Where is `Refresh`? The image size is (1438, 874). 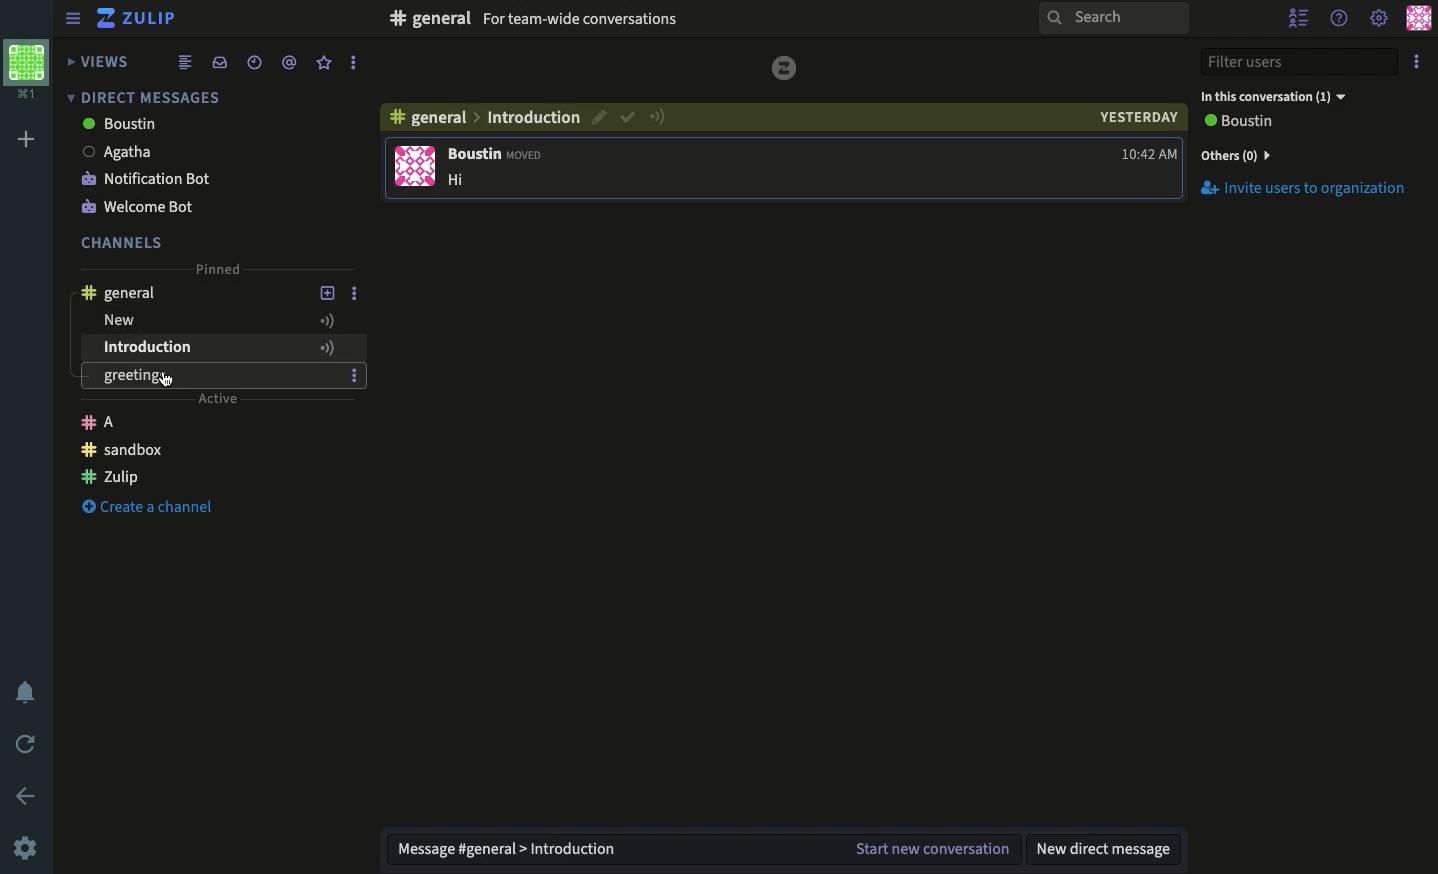 Refresh is located at coordinates (27, 742).